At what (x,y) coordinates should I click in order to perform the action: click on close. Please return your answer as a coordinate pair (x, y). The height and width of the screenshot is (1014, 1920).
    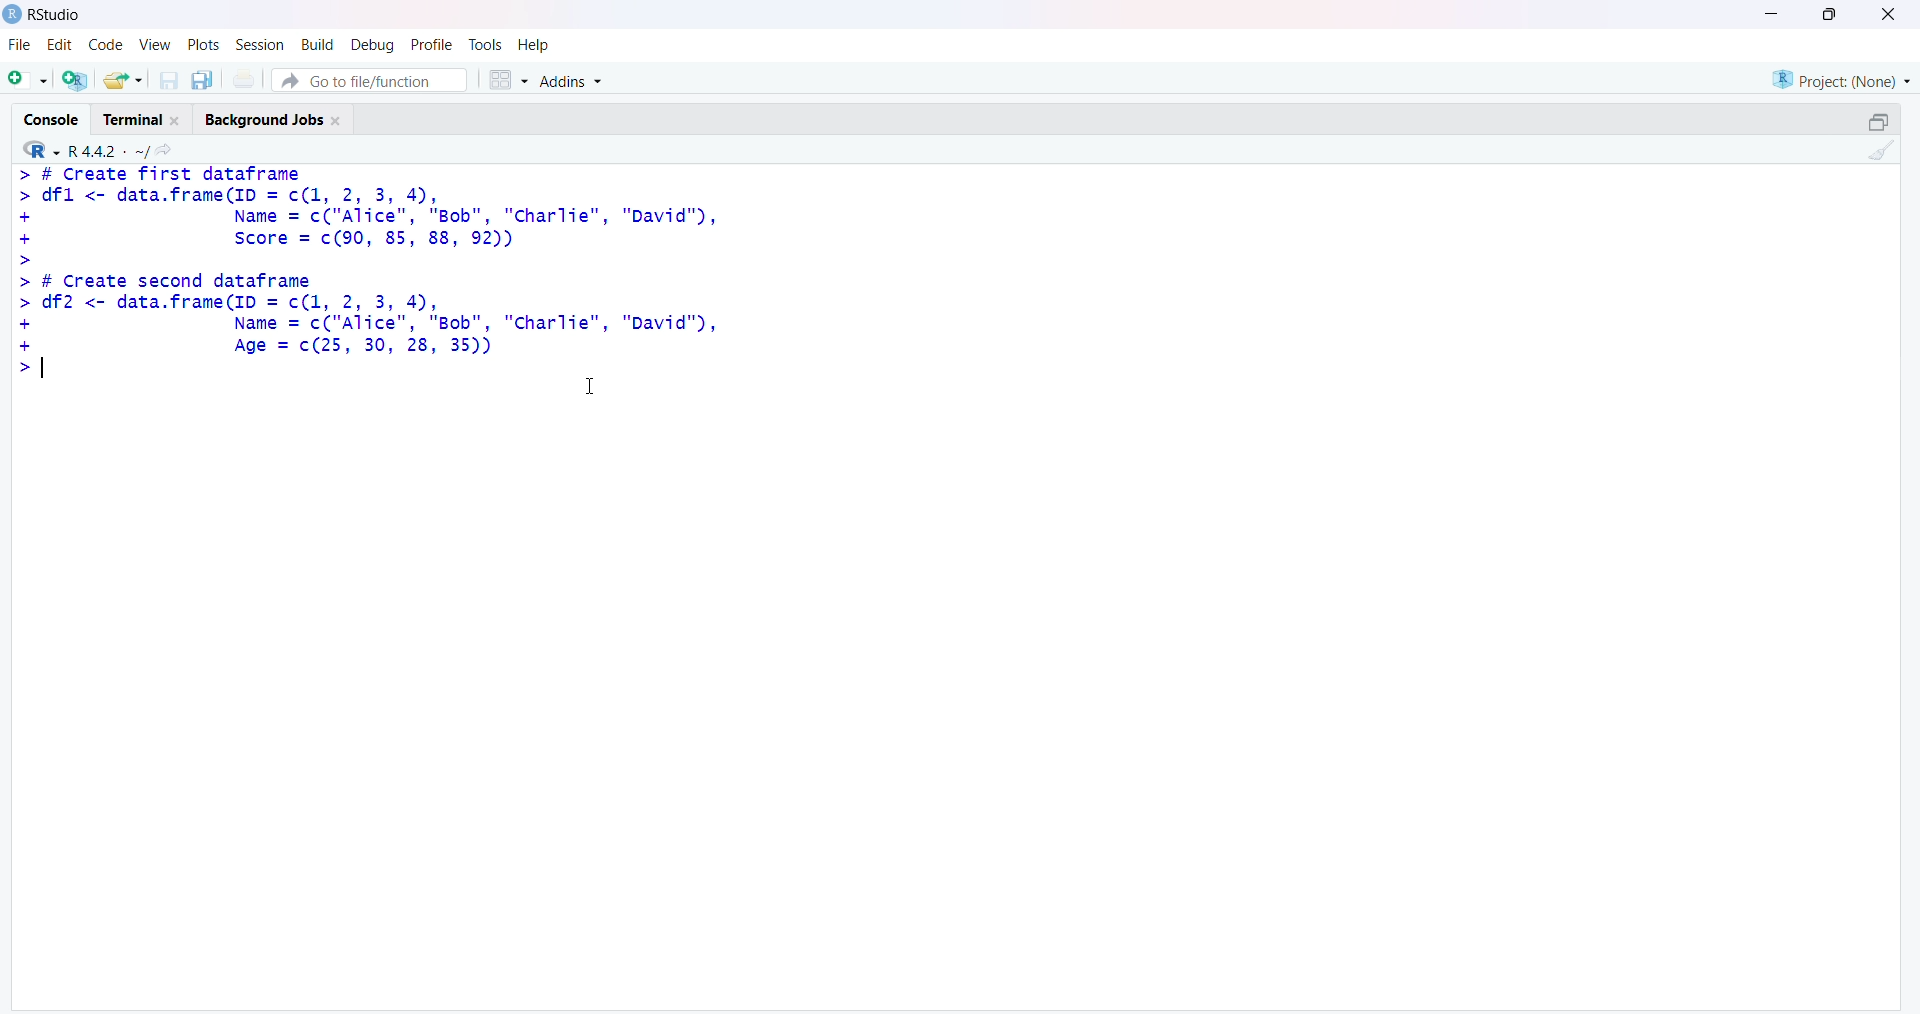
    Looking at the image, I should click on (339, 121).